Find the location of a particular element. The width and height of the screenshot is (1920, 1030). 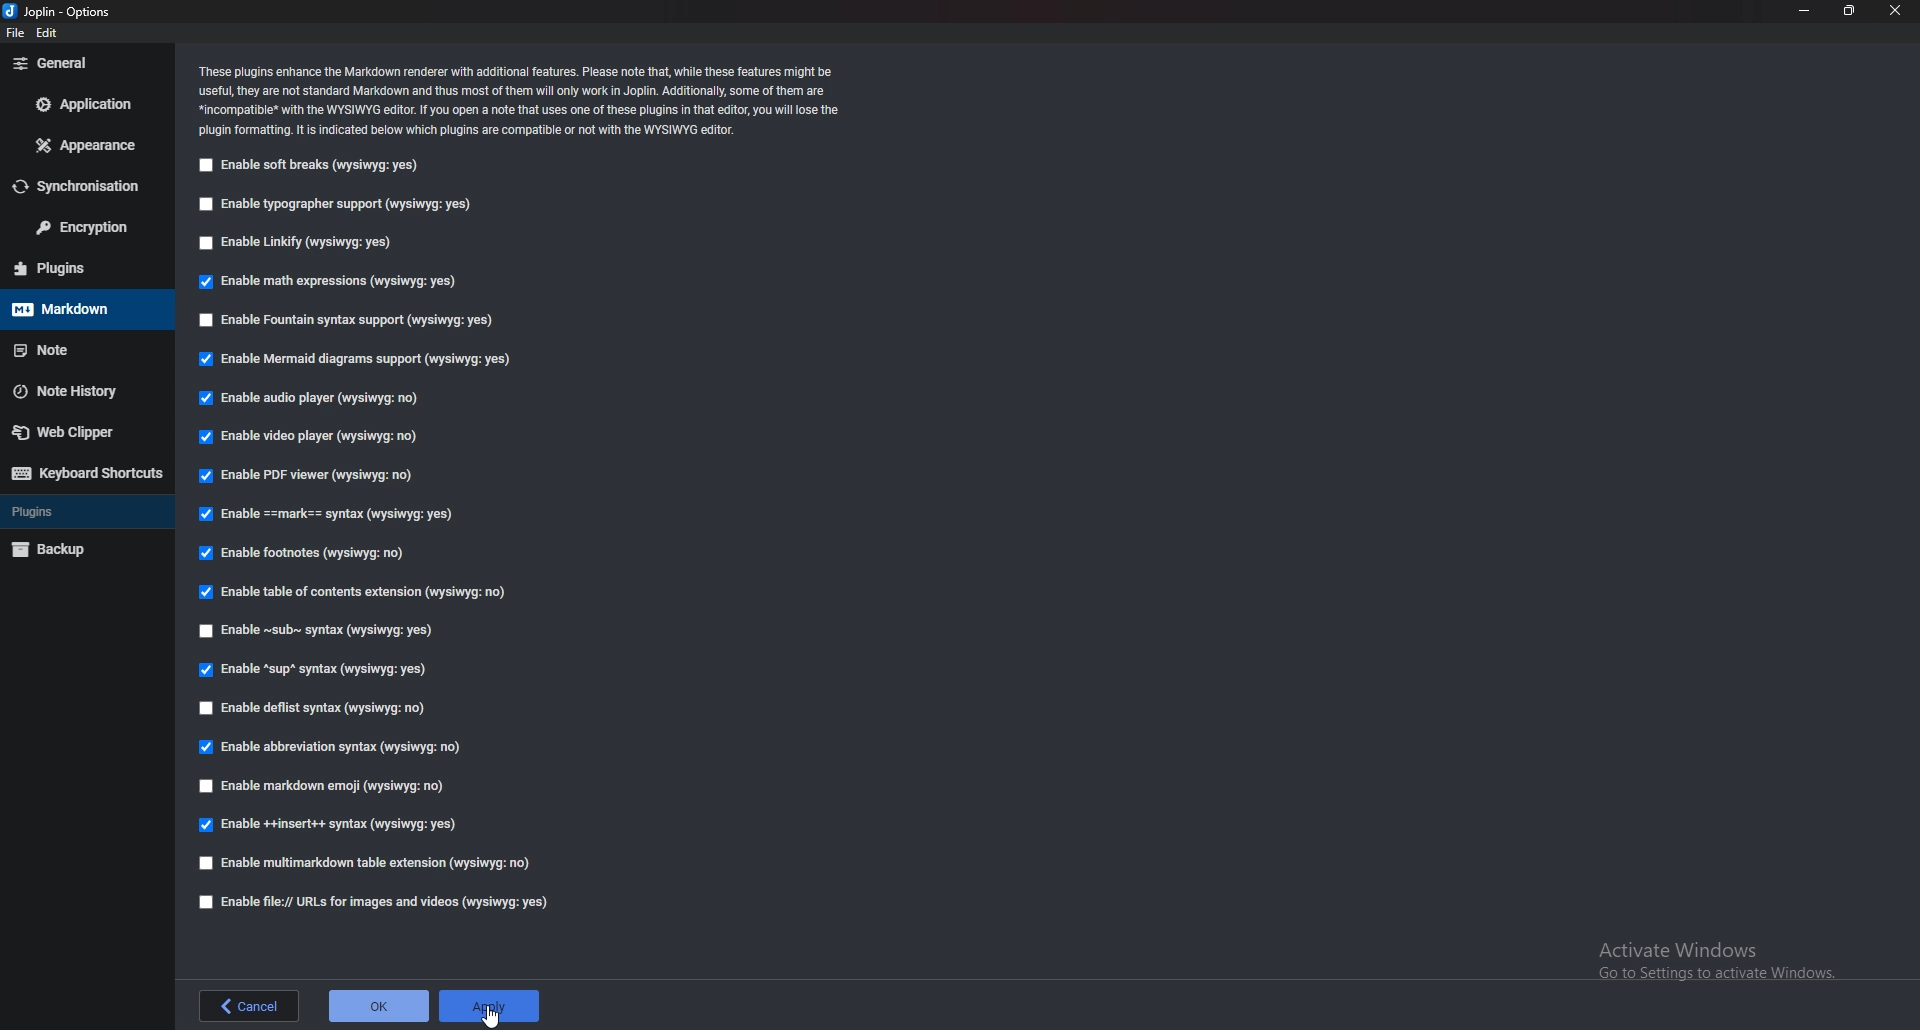

Enable mermaid diagrams is located at coordinates (360, 361).